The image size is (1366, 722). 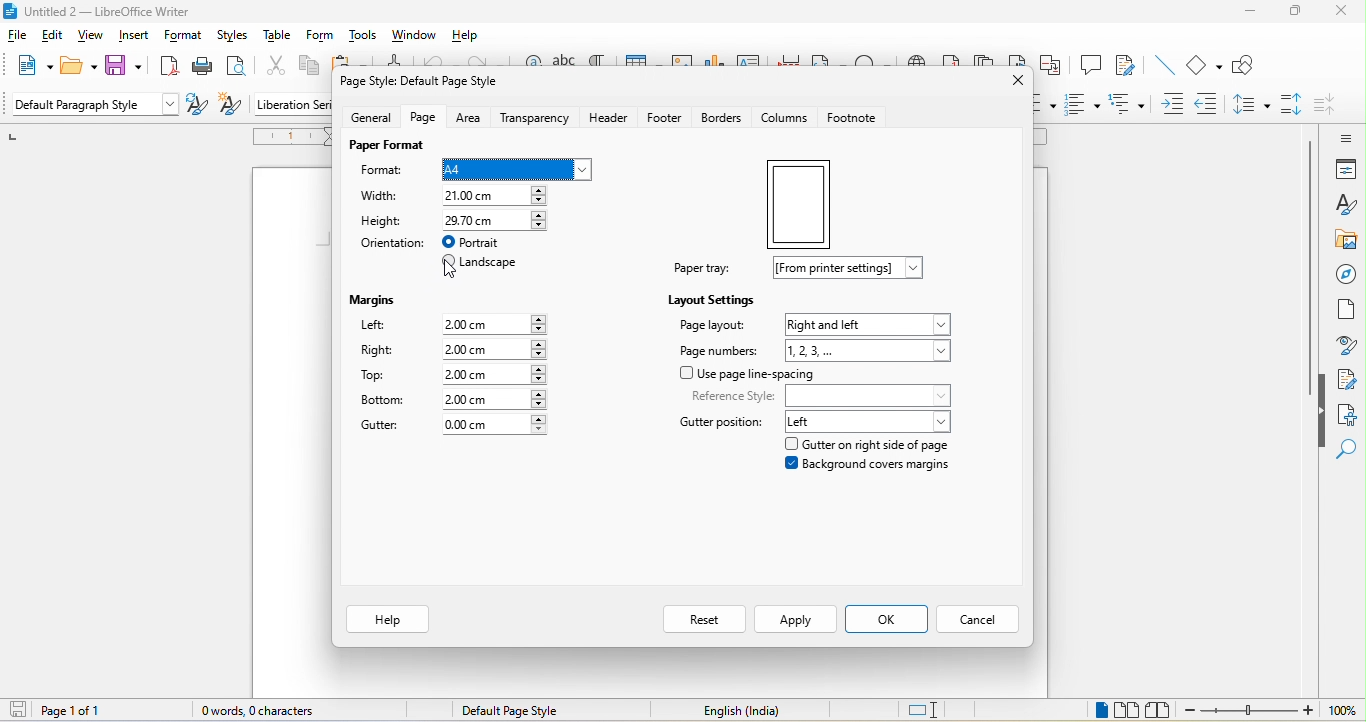 What do you see at coordinates (387, 147) in the screenshot?
I see `paper format` at bounding box center [387, 147].